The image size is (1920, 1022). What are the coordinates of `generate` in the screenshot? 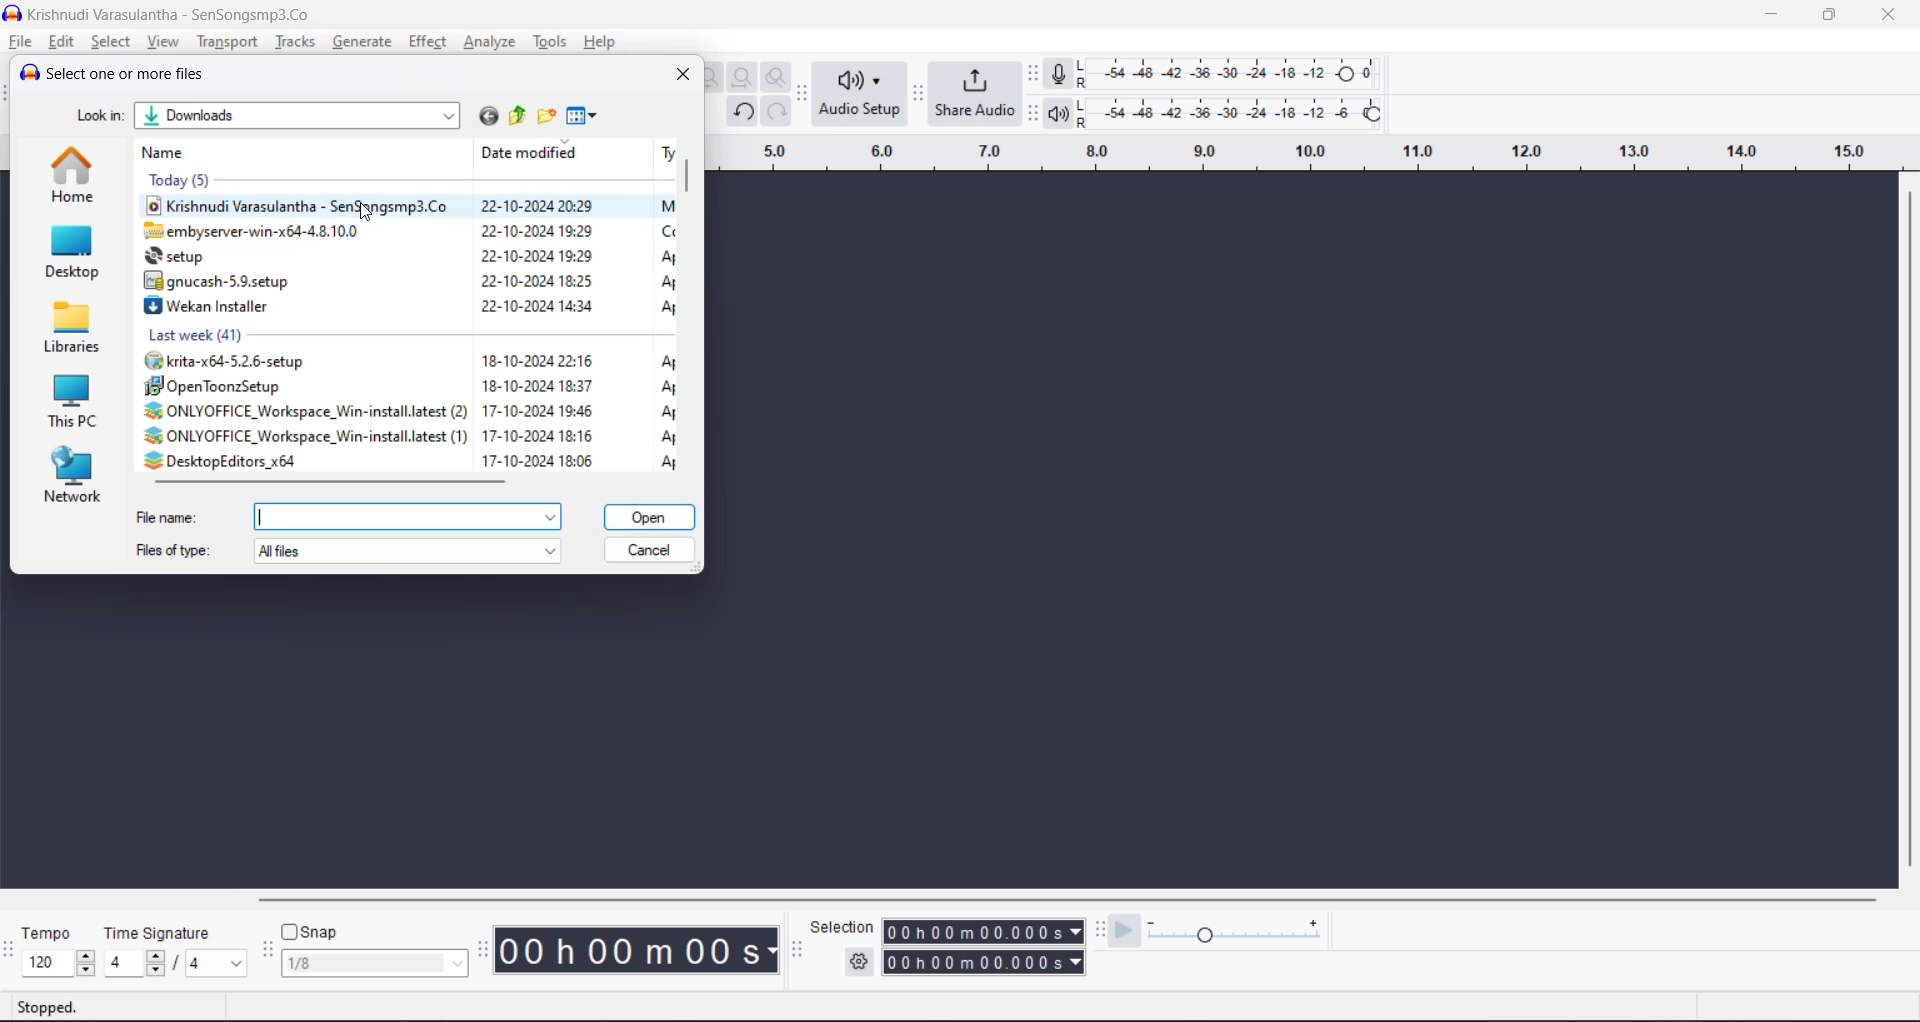 It's located at (362, 43).